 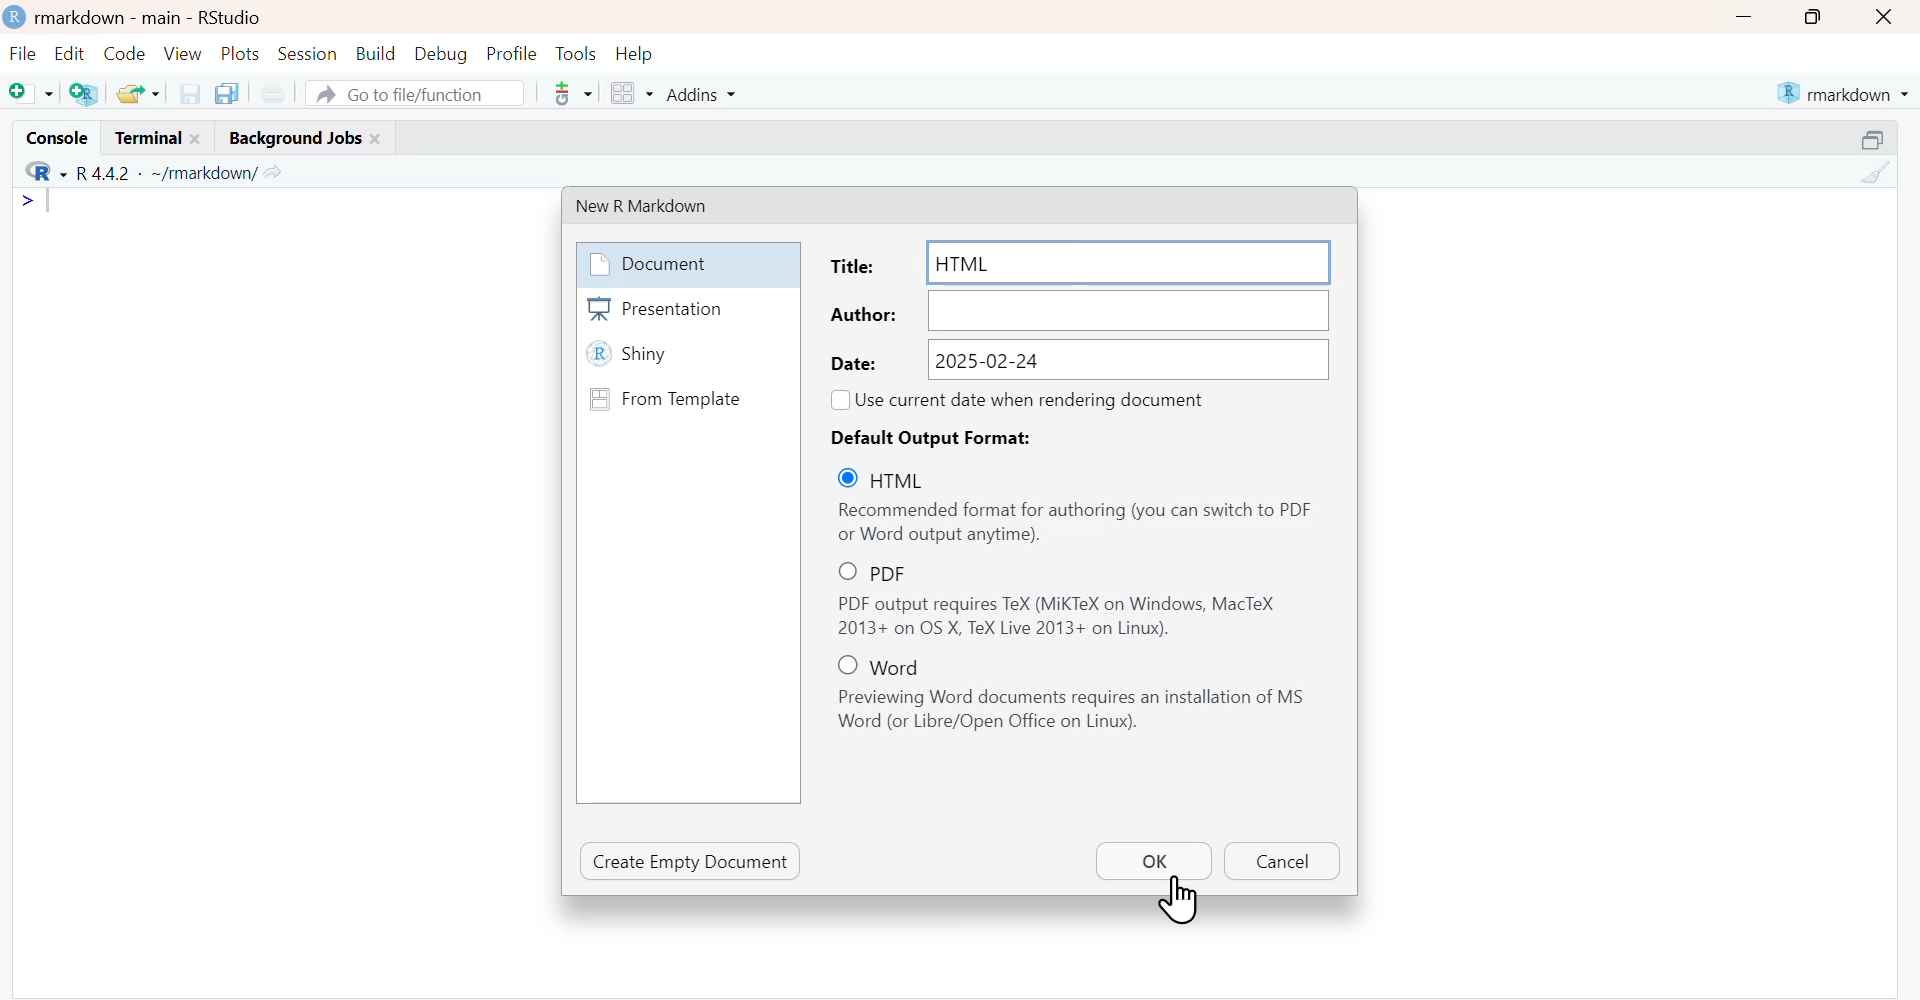 What do you see at coordinates (375, 54) in the screenshot?
I see `Build` at bounding box center [375, 54].